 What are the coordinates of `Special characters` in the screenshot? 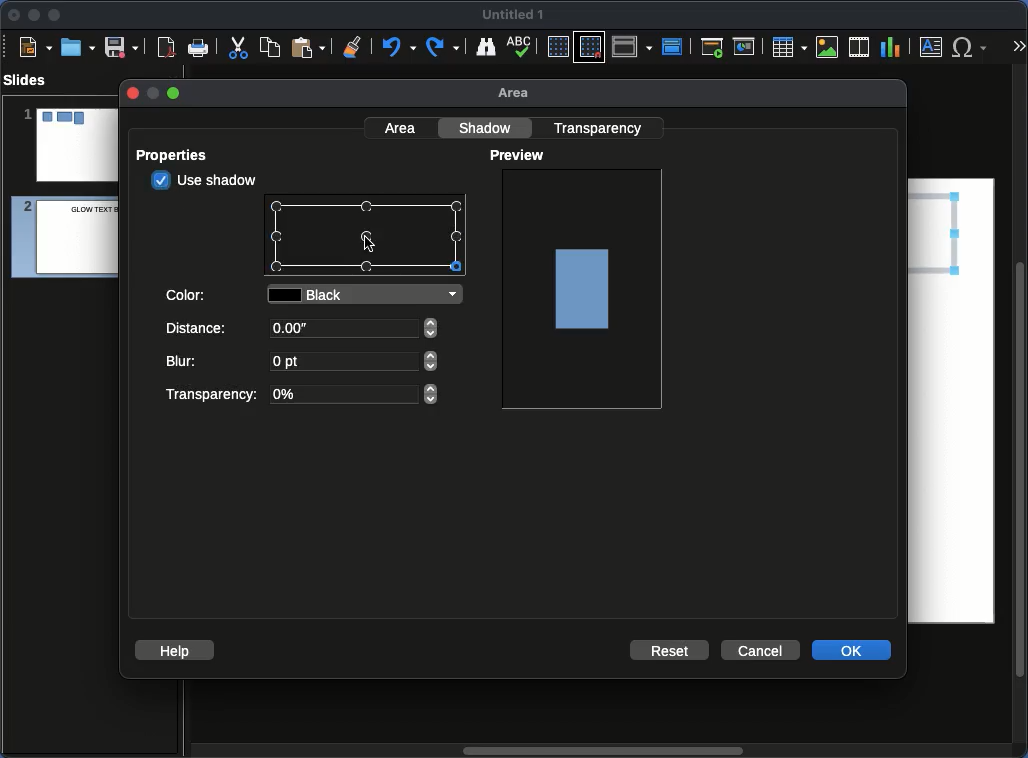 It's located at (974, 47).